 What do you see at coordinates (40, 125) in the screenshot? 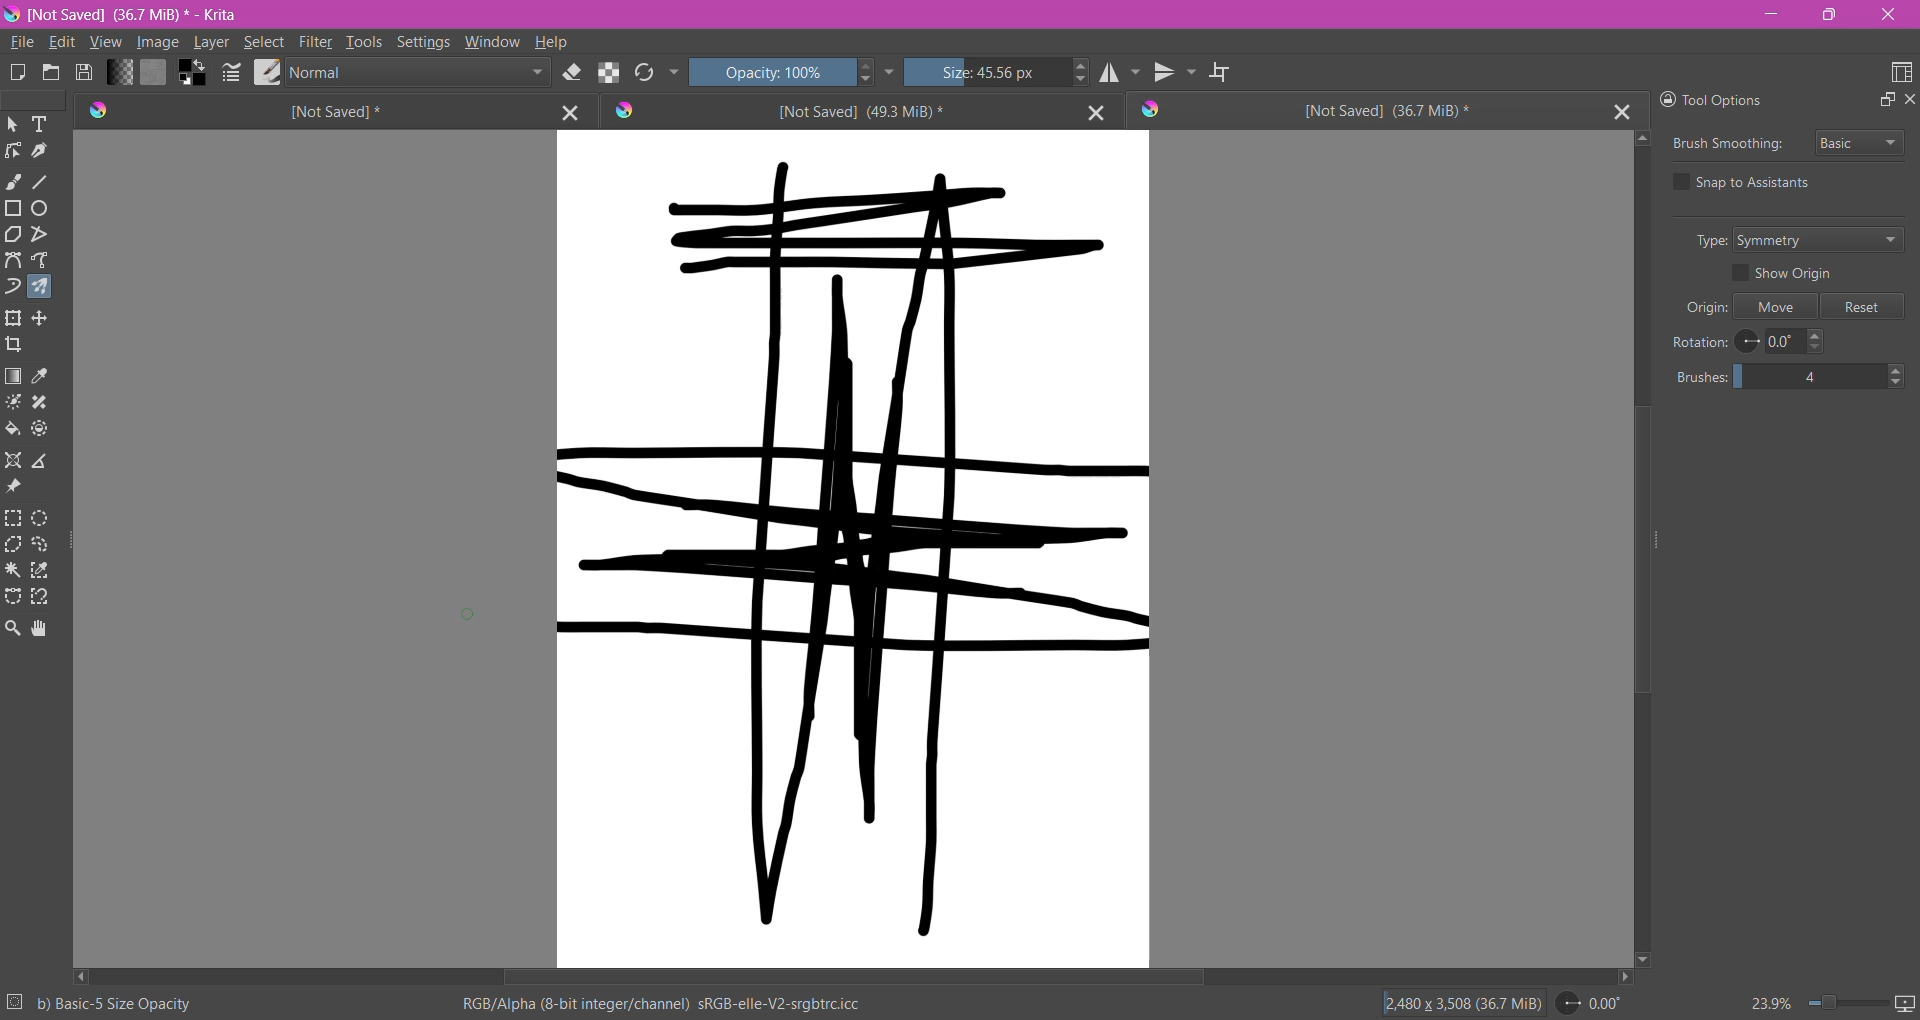
I see `Text Tool` at bounding box center [40, 125].